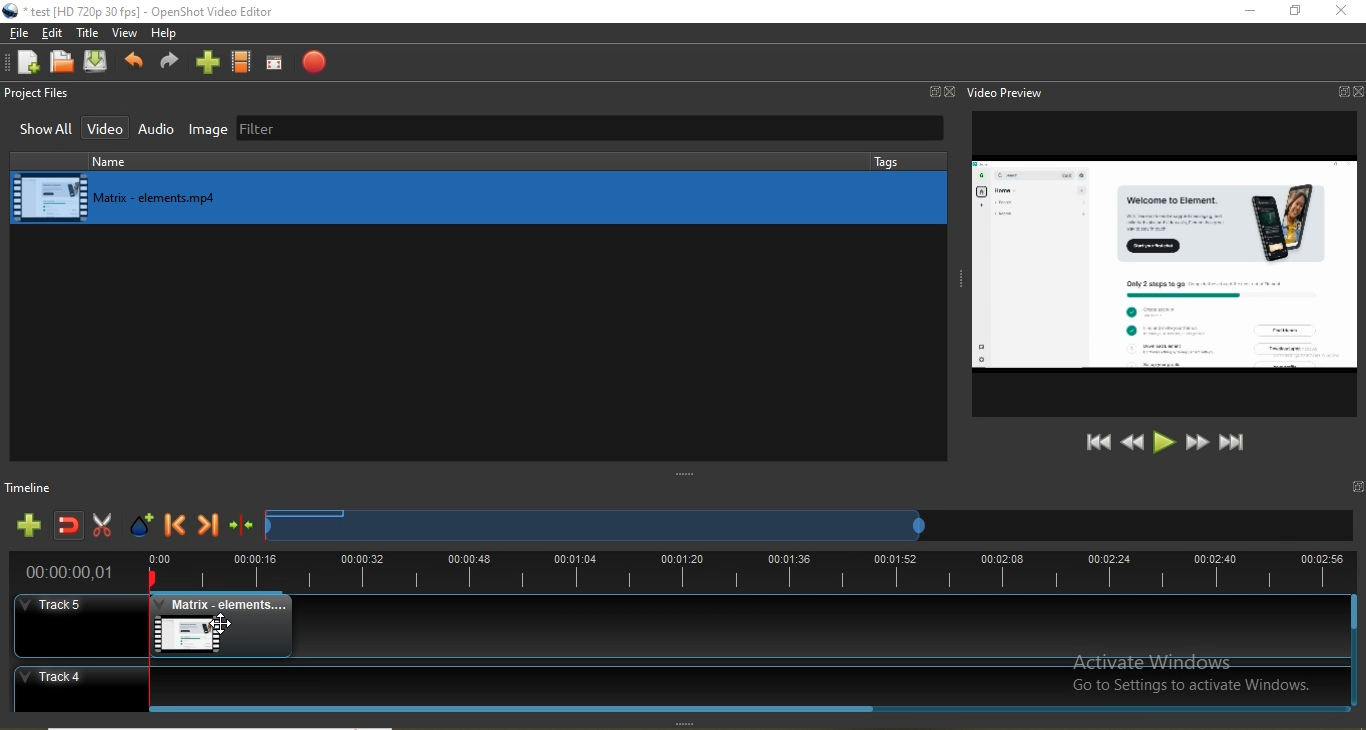 The height and width of the screenshot is (730, 1366). What do you see at coordinates (169, 65) in the screenshot?
I see `Redo` at bounding box center [169, 65].